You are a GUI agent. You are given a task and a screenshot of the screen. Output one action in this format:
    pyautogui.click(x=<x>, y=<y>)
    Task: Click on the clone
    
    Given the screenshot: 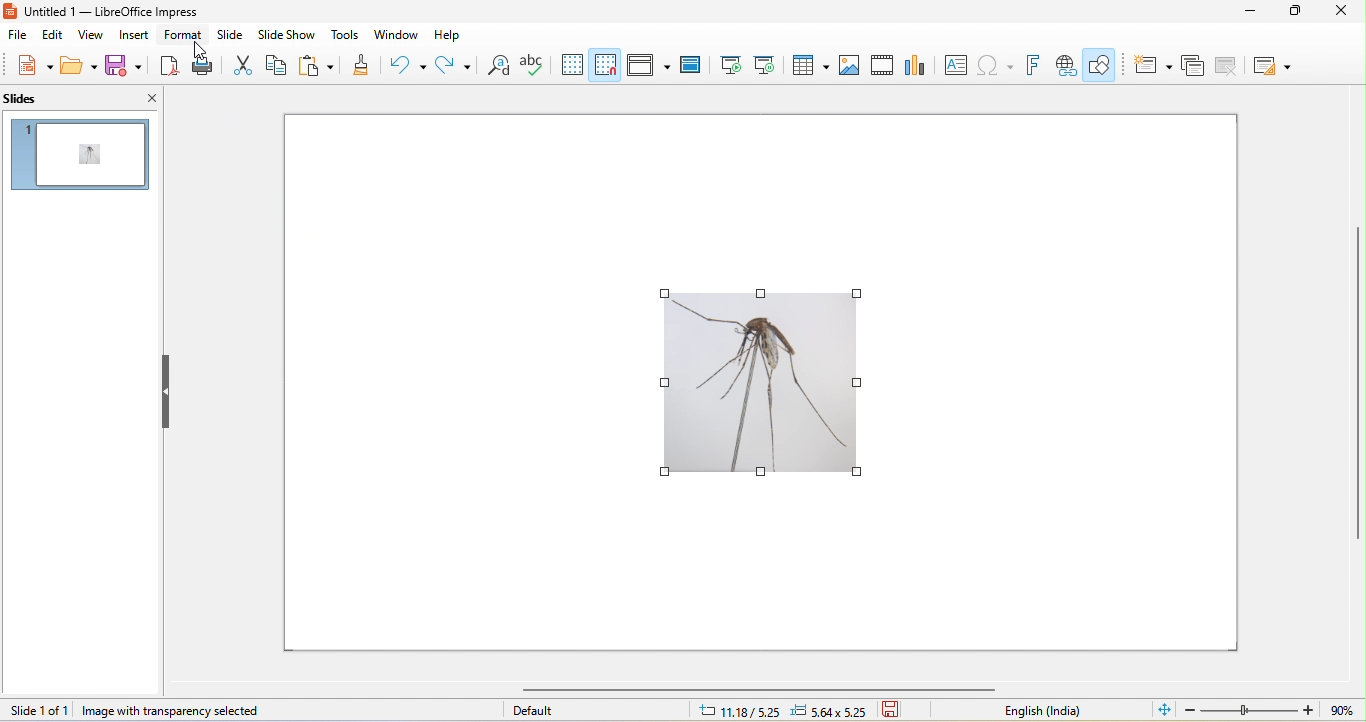 What is the action you would take?
    pyautogui.click(x=355, y=66)
    